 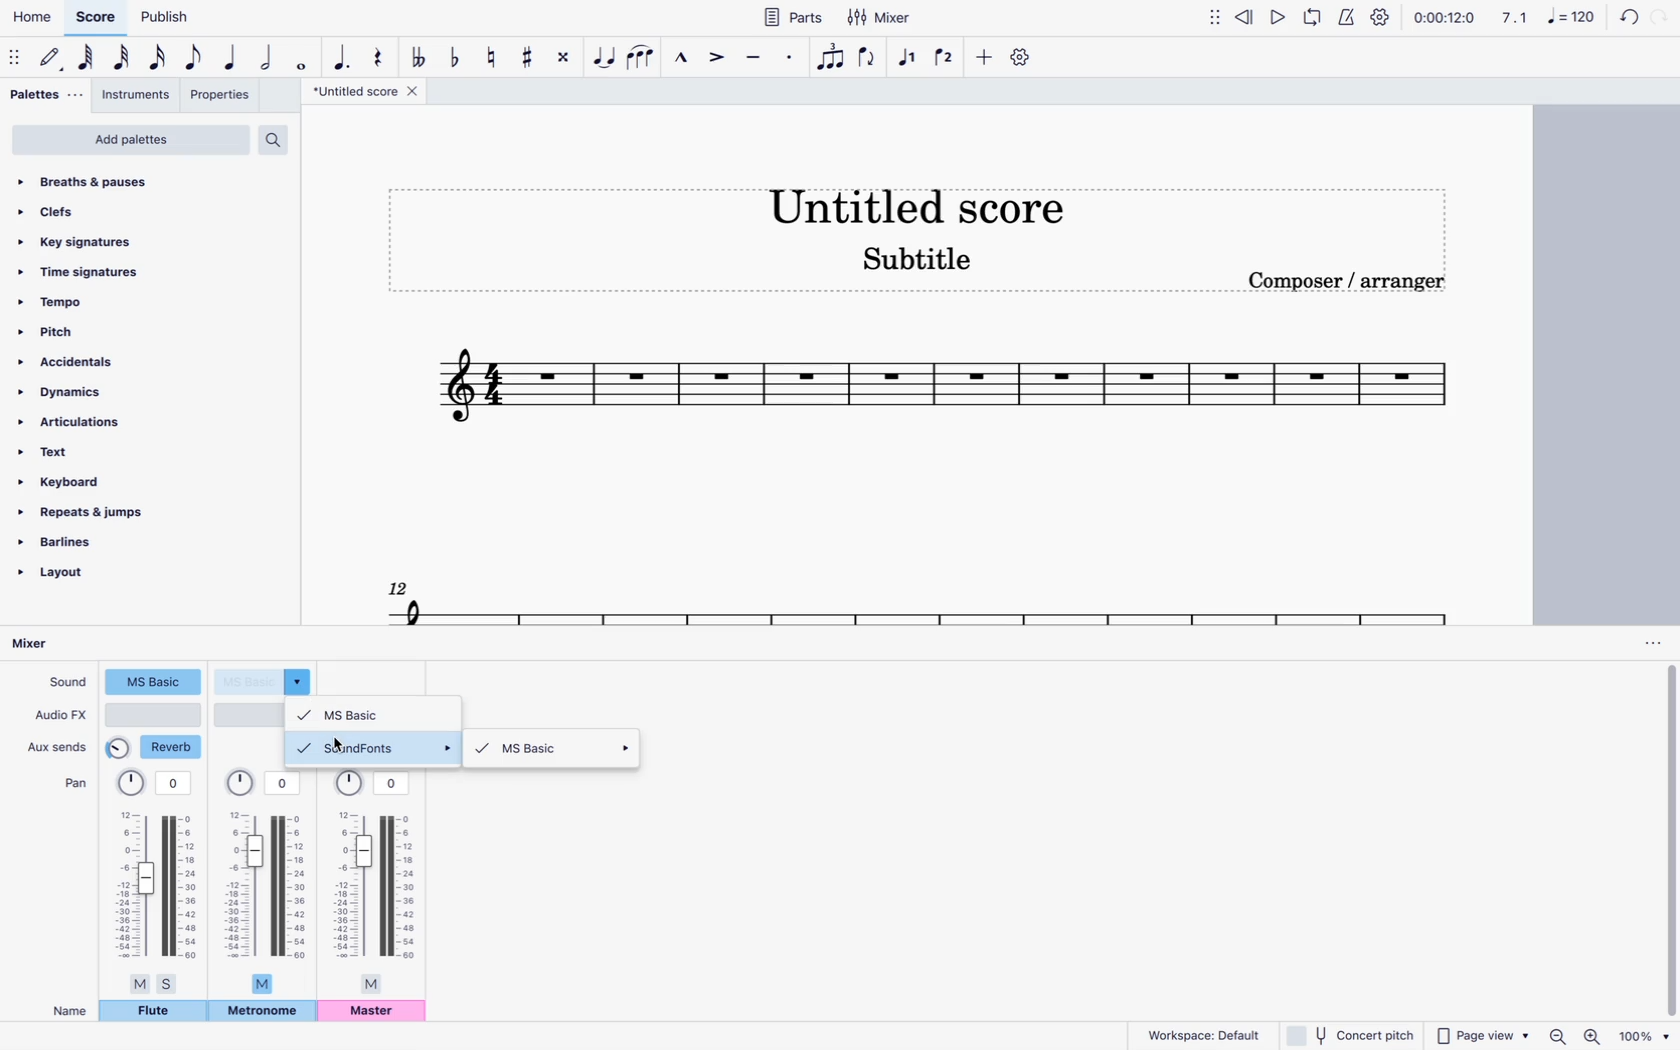 I want to click on score, so click(x=97, y=18).